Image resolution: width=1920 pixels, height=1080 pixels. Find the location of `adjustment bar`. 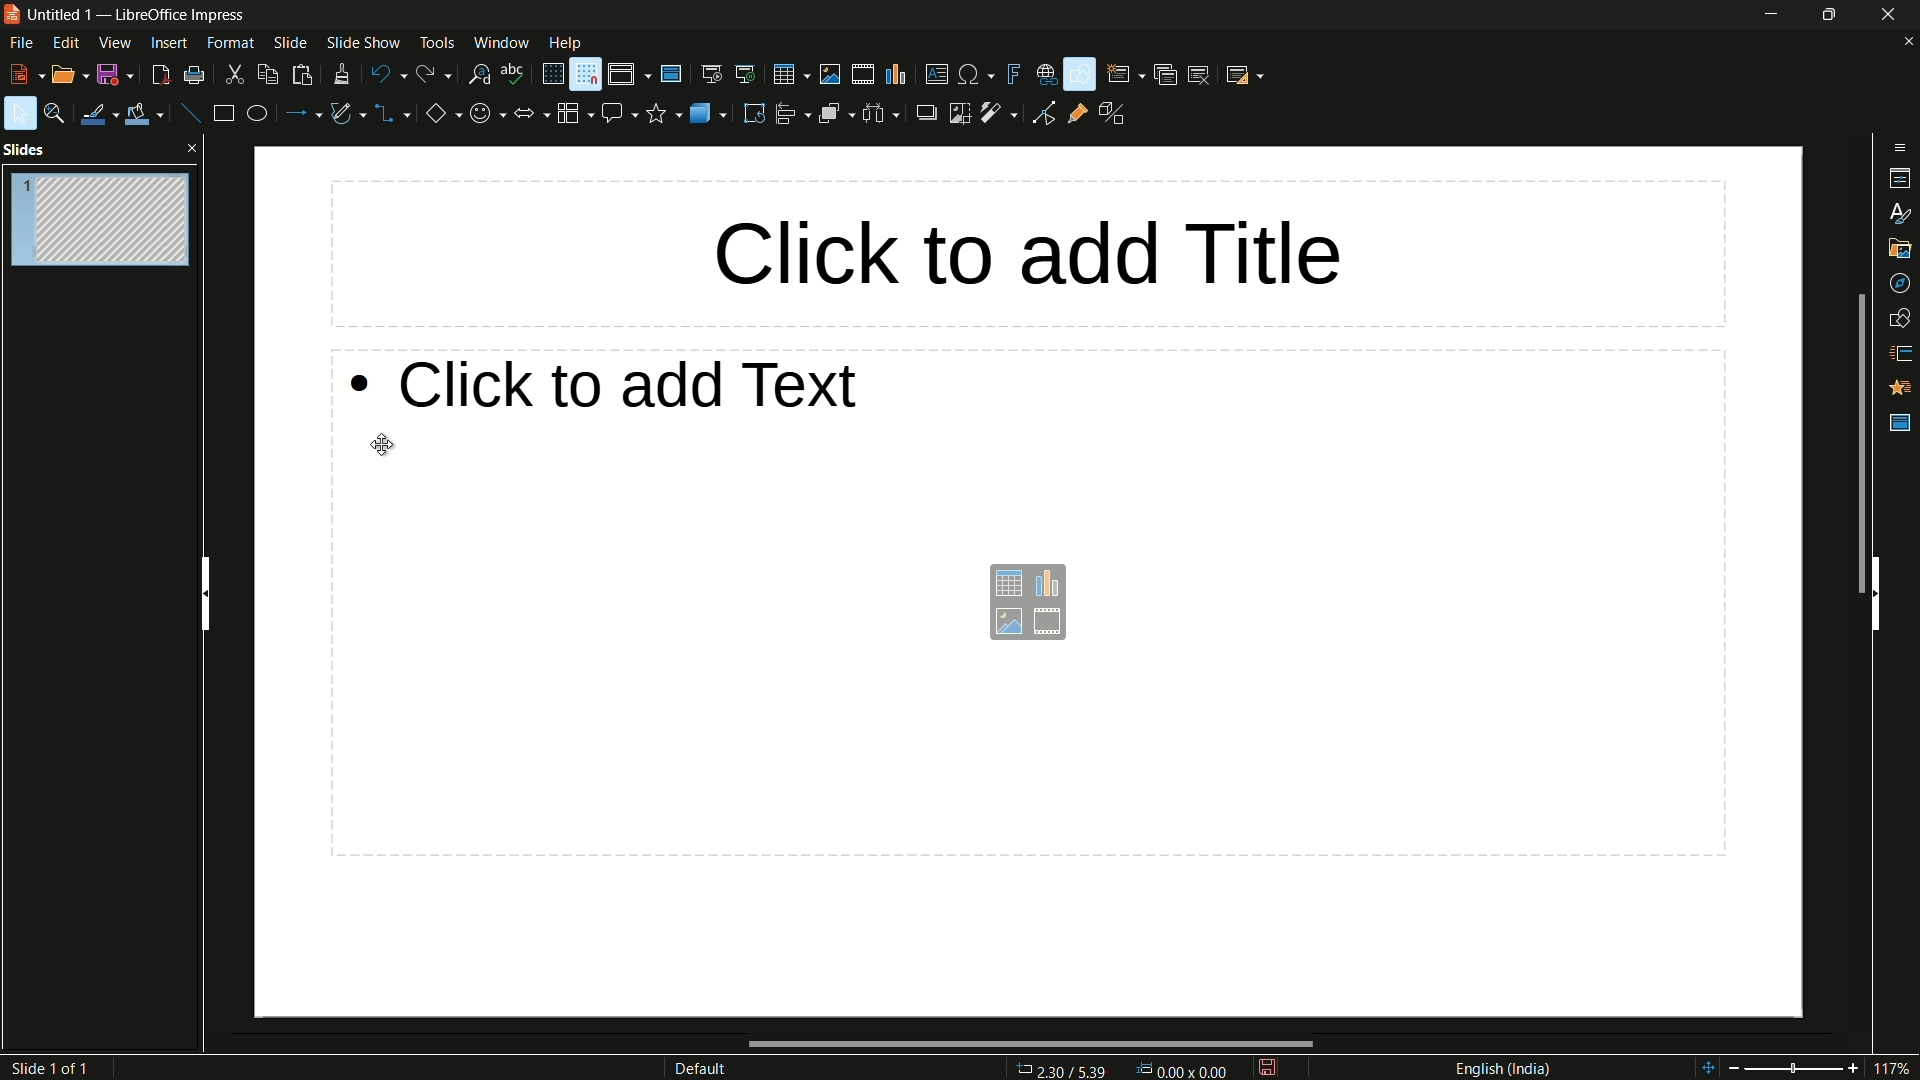

adjustment bar is located at coordinates (1795, 1071).